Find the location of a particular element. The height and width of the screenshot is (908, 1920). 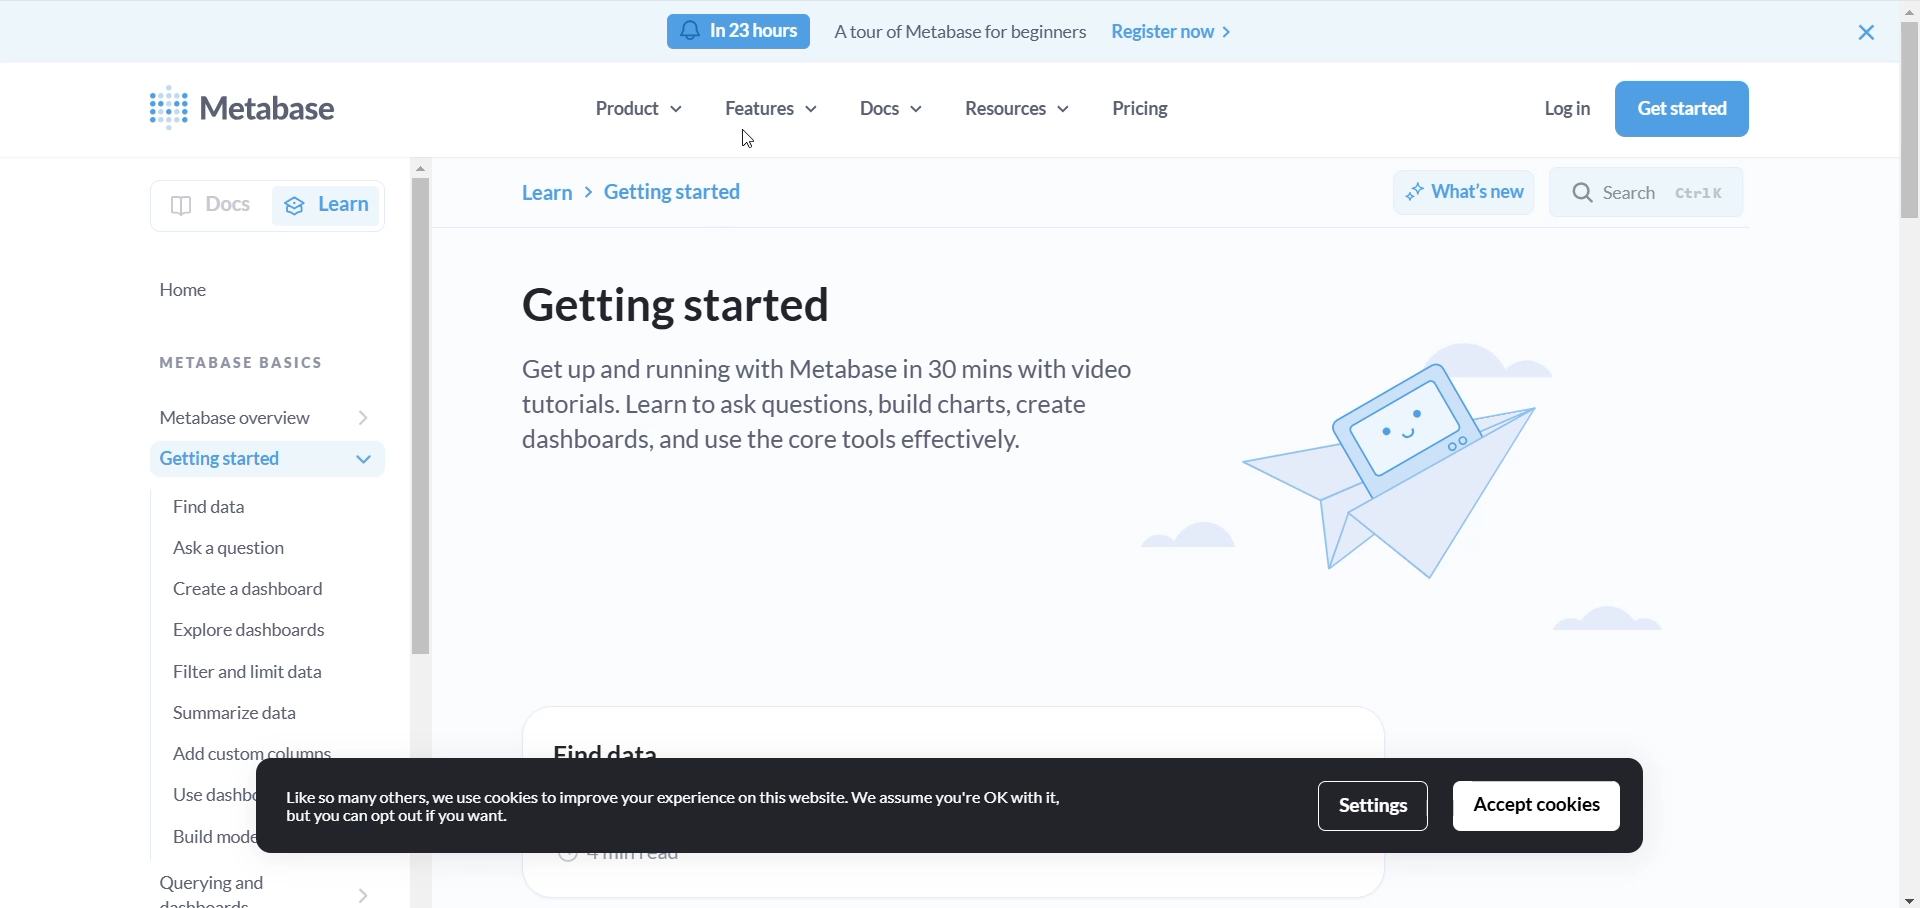

use dashboard is located at coordinates (206, 797).